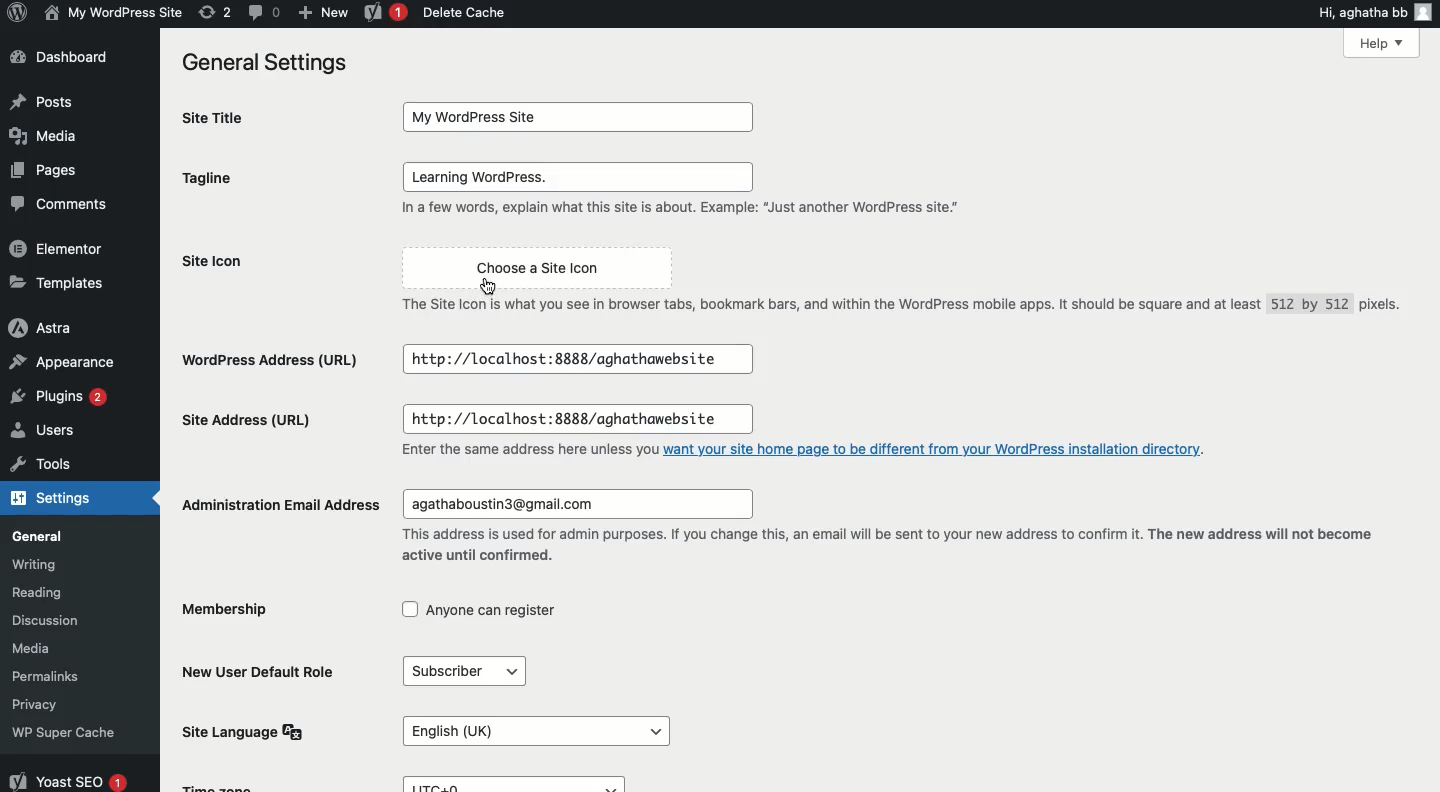 The height and width of the screenshot is (792, 1440). Describe the element at coordinates (256, 671) in the screenshot. I see `New user default role` at that location.